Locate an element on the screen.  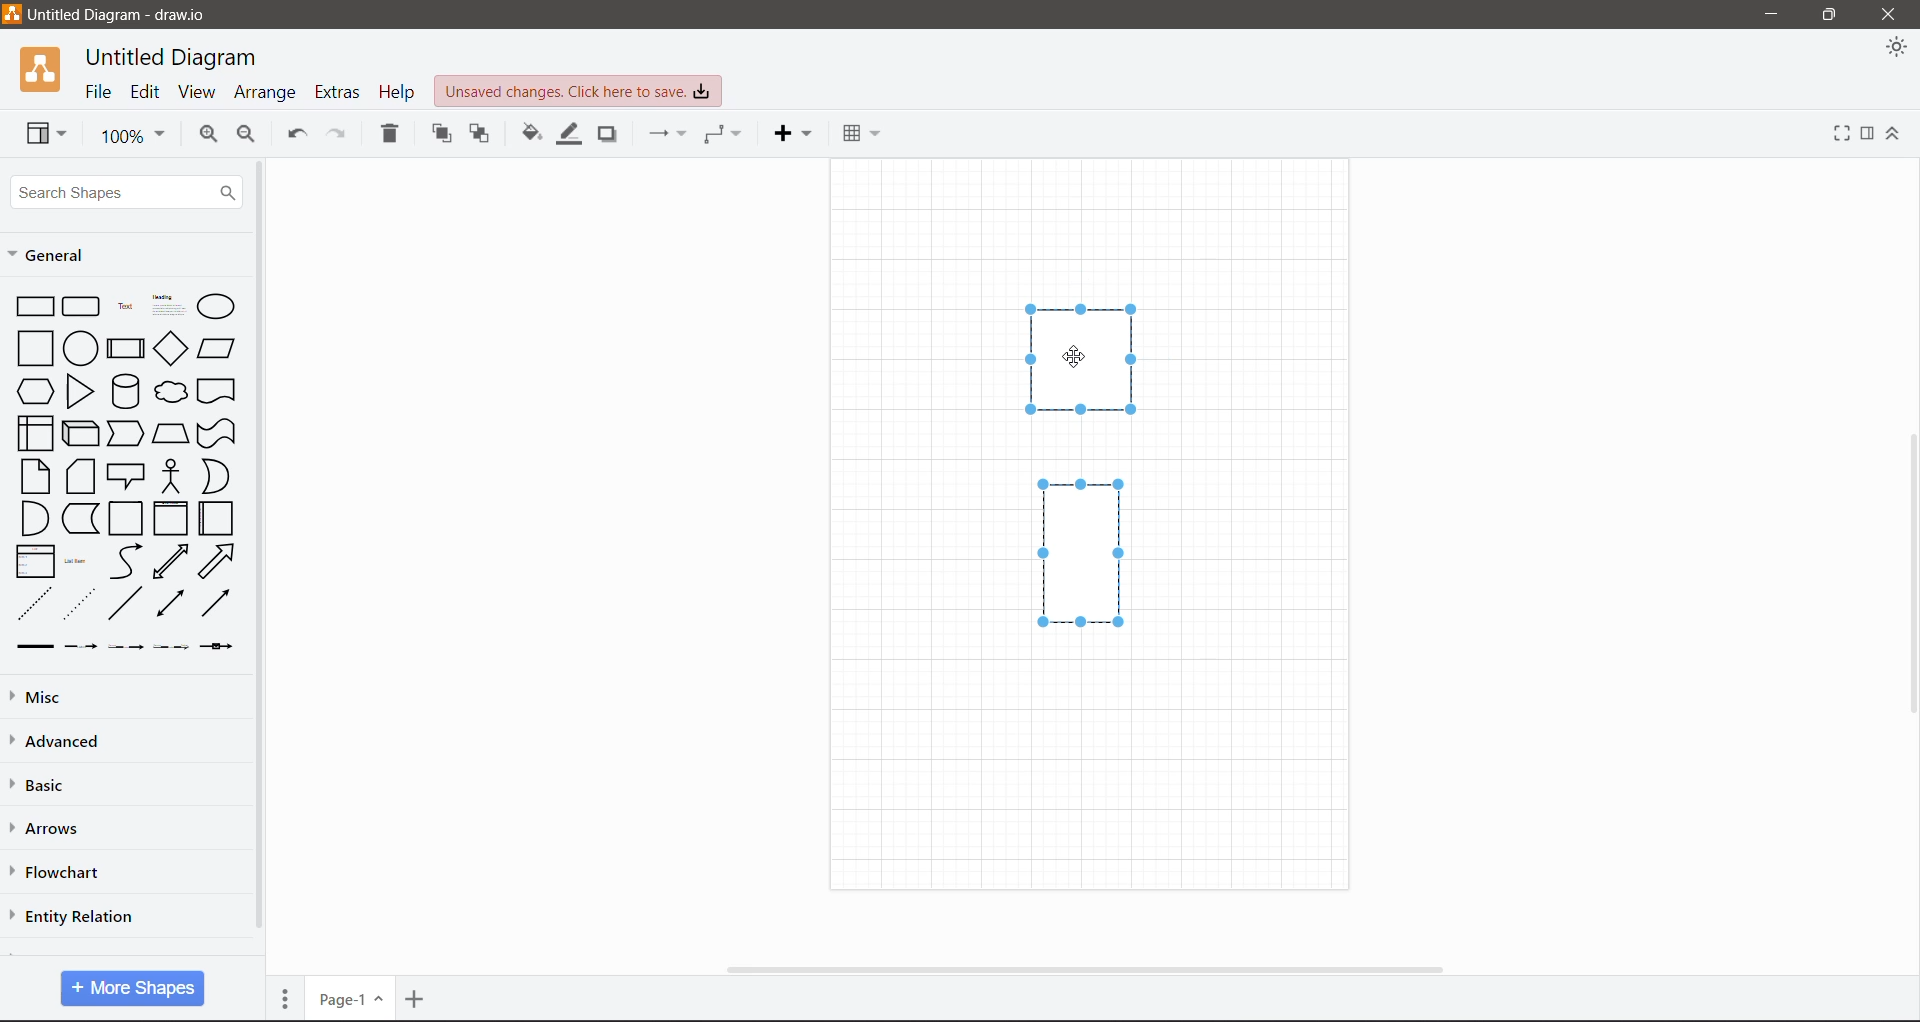
Arrange is located at coordinates (267, 91).